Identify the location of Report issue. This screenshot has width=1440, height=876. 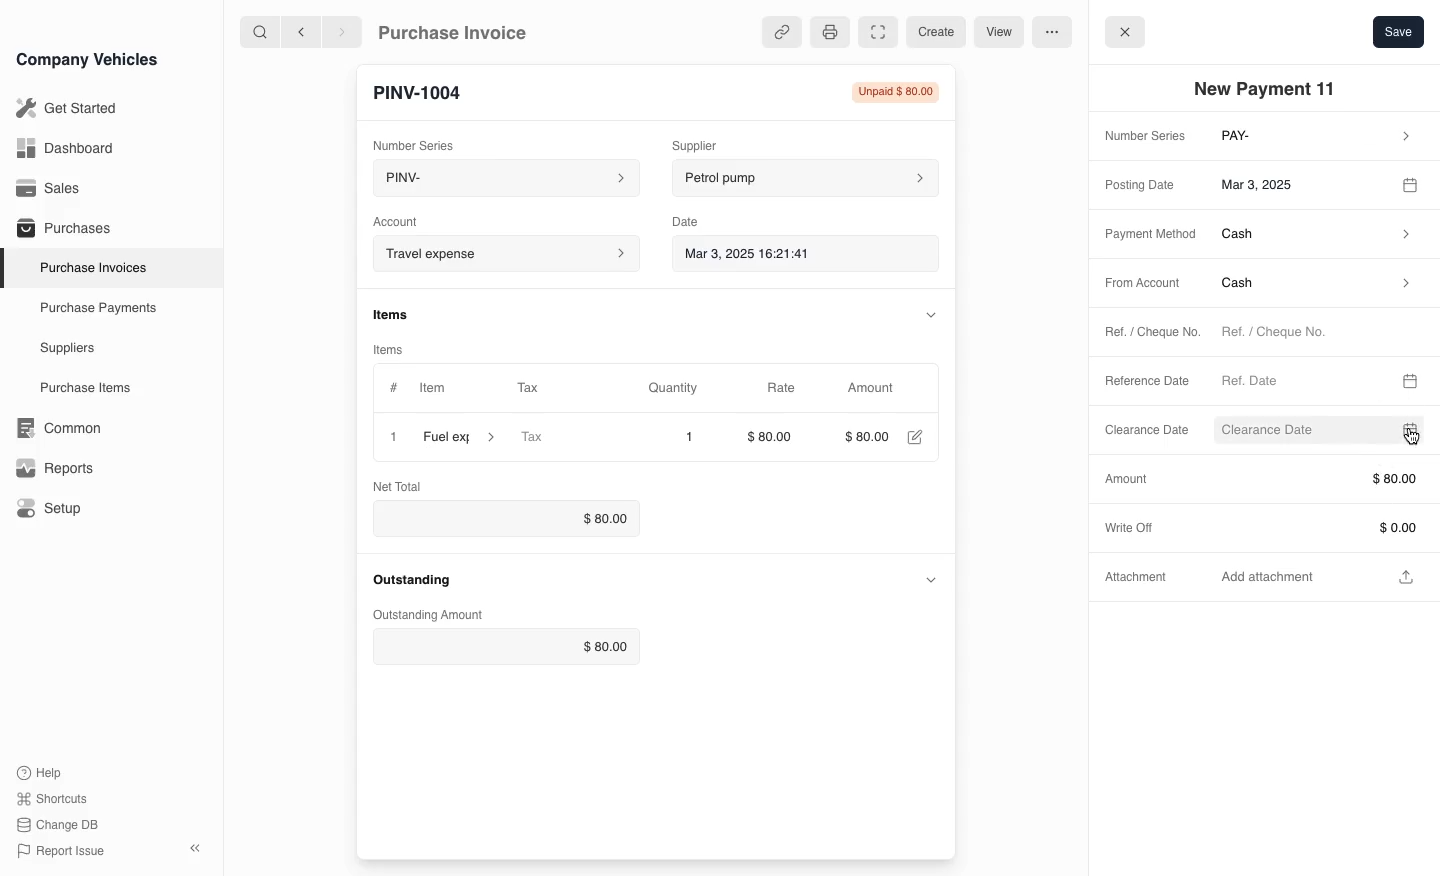
(64, 852).